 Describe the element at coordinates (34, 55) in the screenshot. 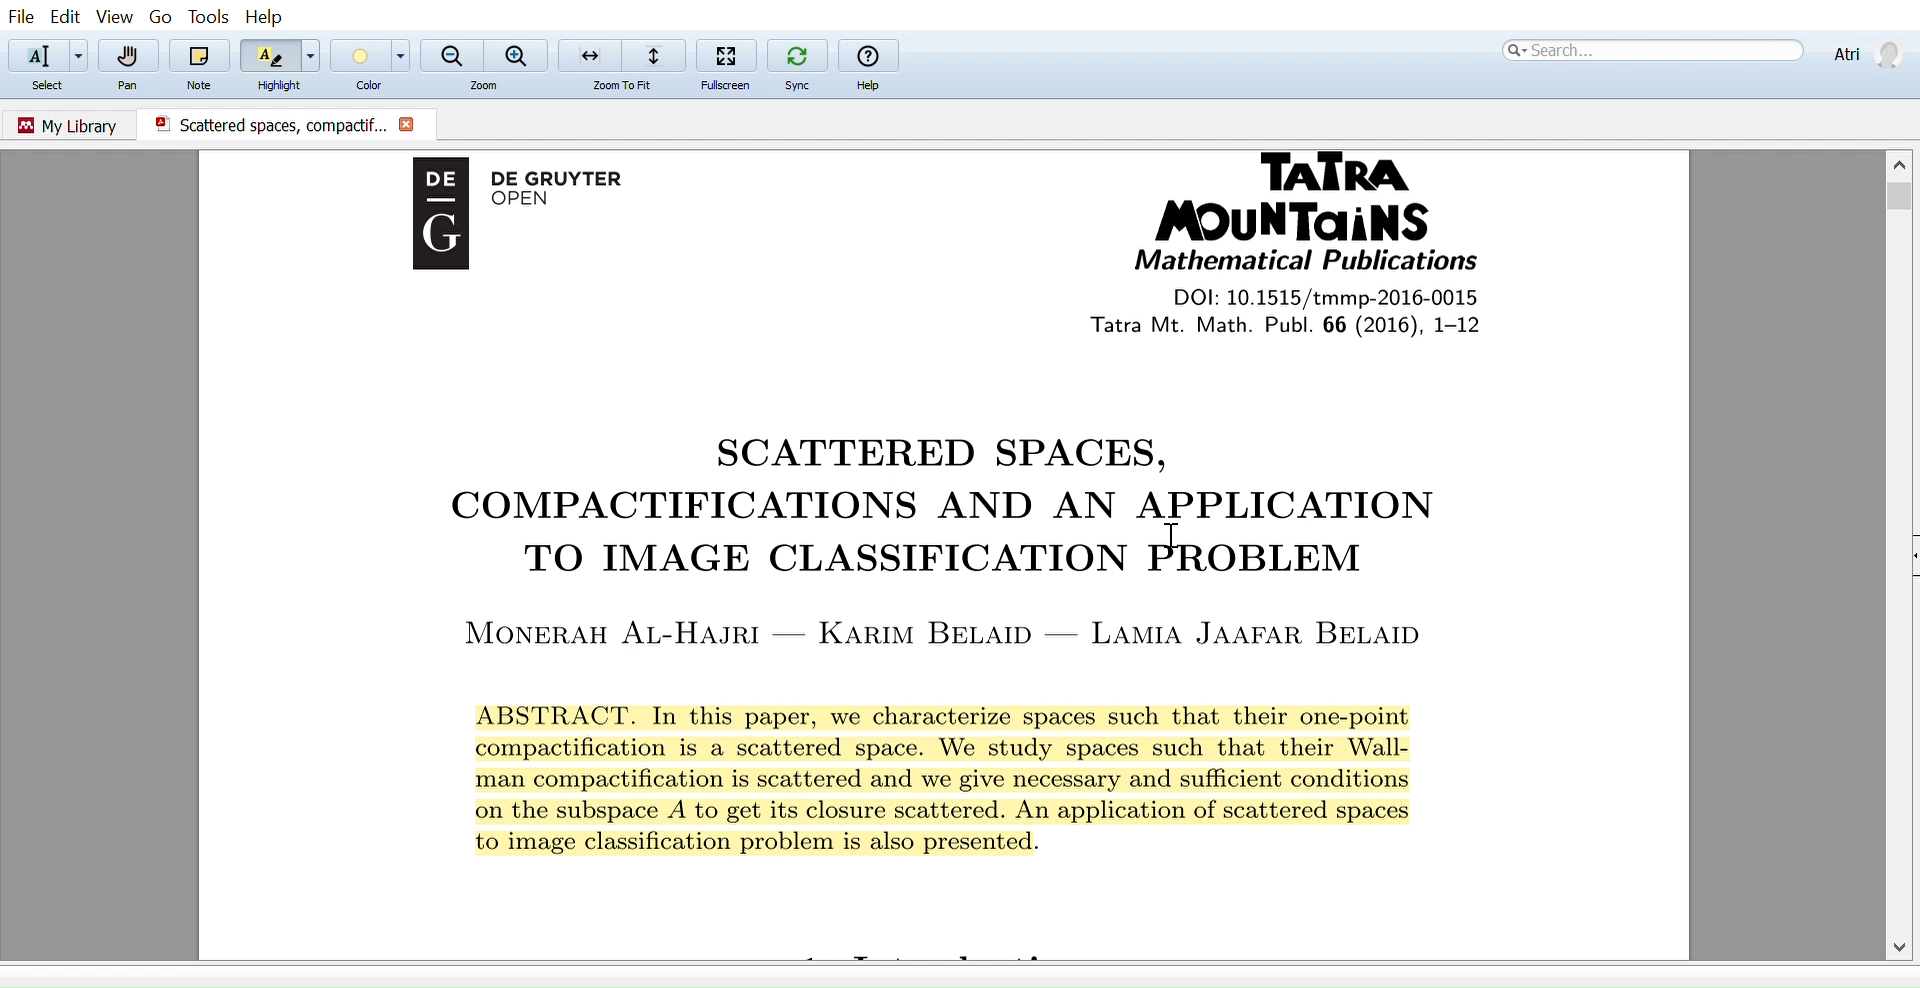

I see `Select text` at that location.